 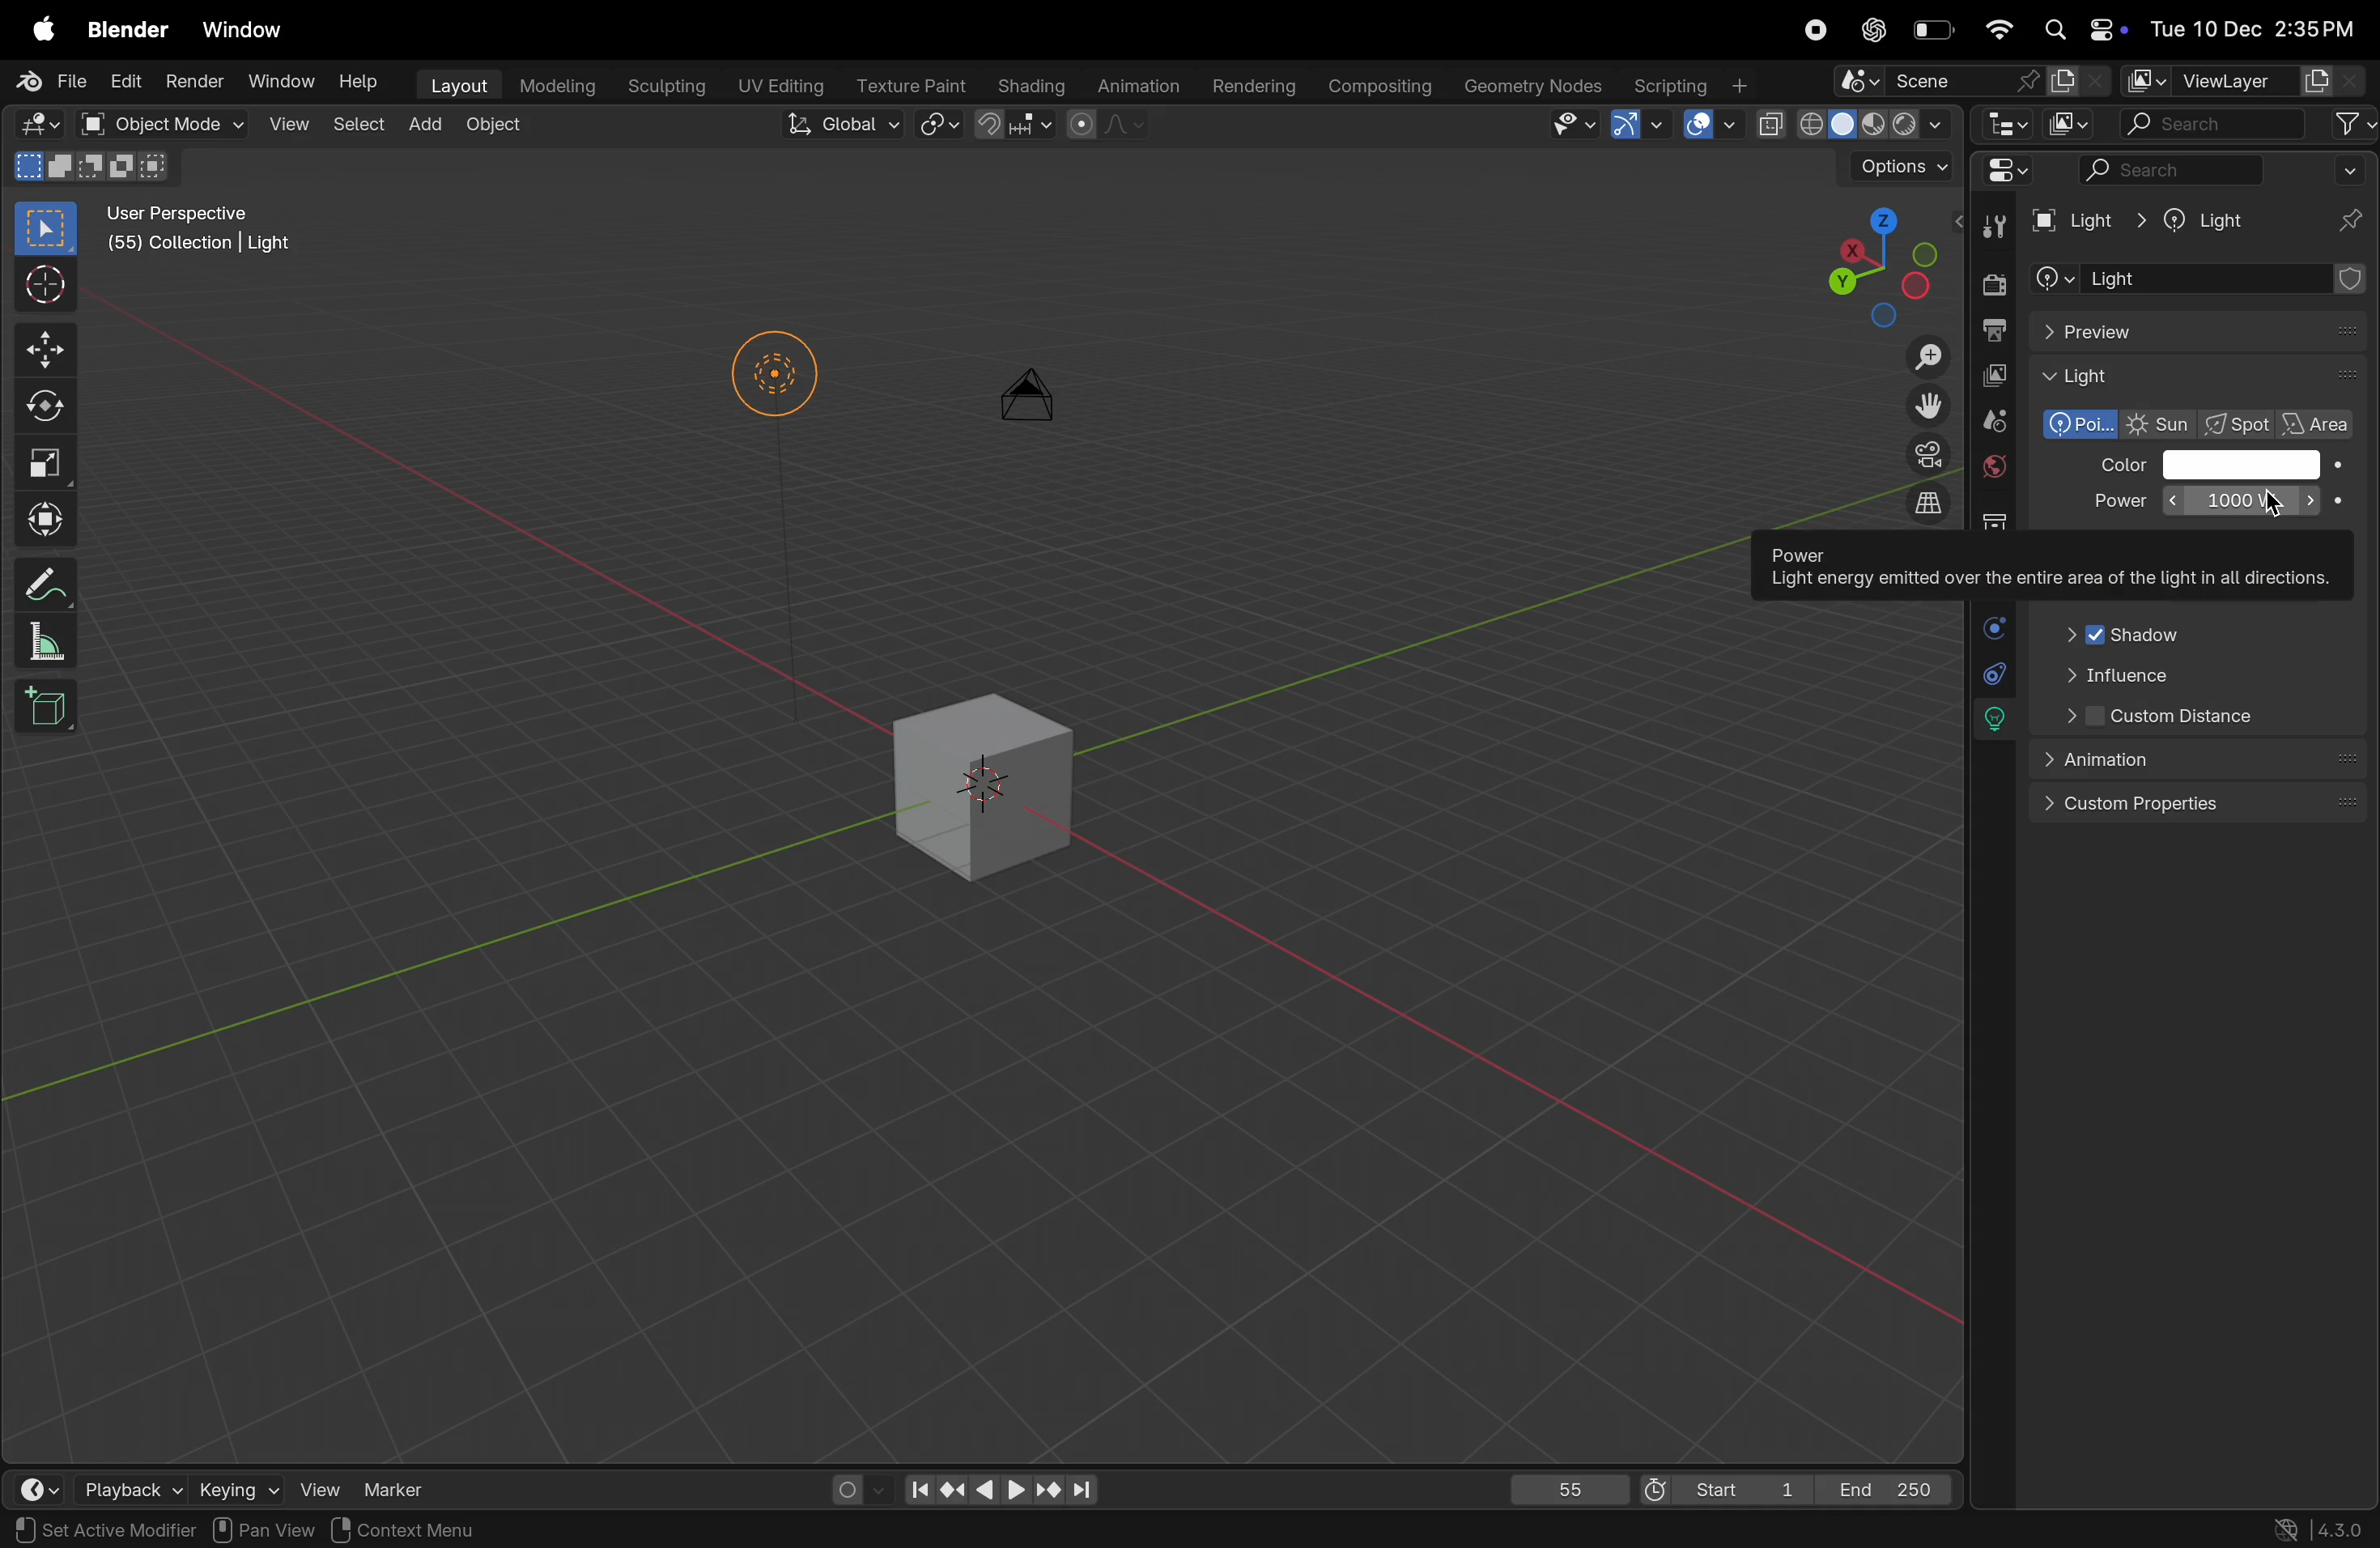 What do you see at coordinates (1994, 328) in the screenshot?
I see `out put` at bounding box center [1994, 328].